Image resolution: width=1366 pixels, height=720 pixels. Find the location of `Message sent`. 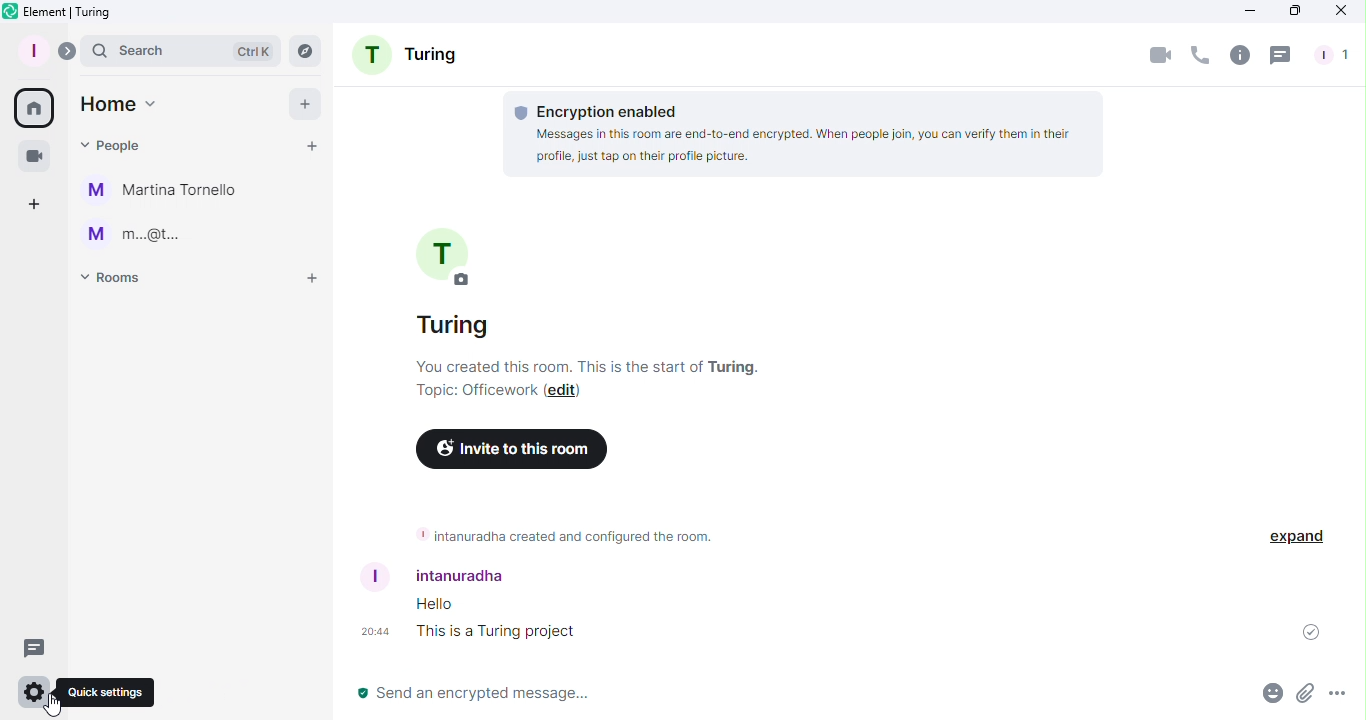

Message sent is located at coordinates (1304, 632).